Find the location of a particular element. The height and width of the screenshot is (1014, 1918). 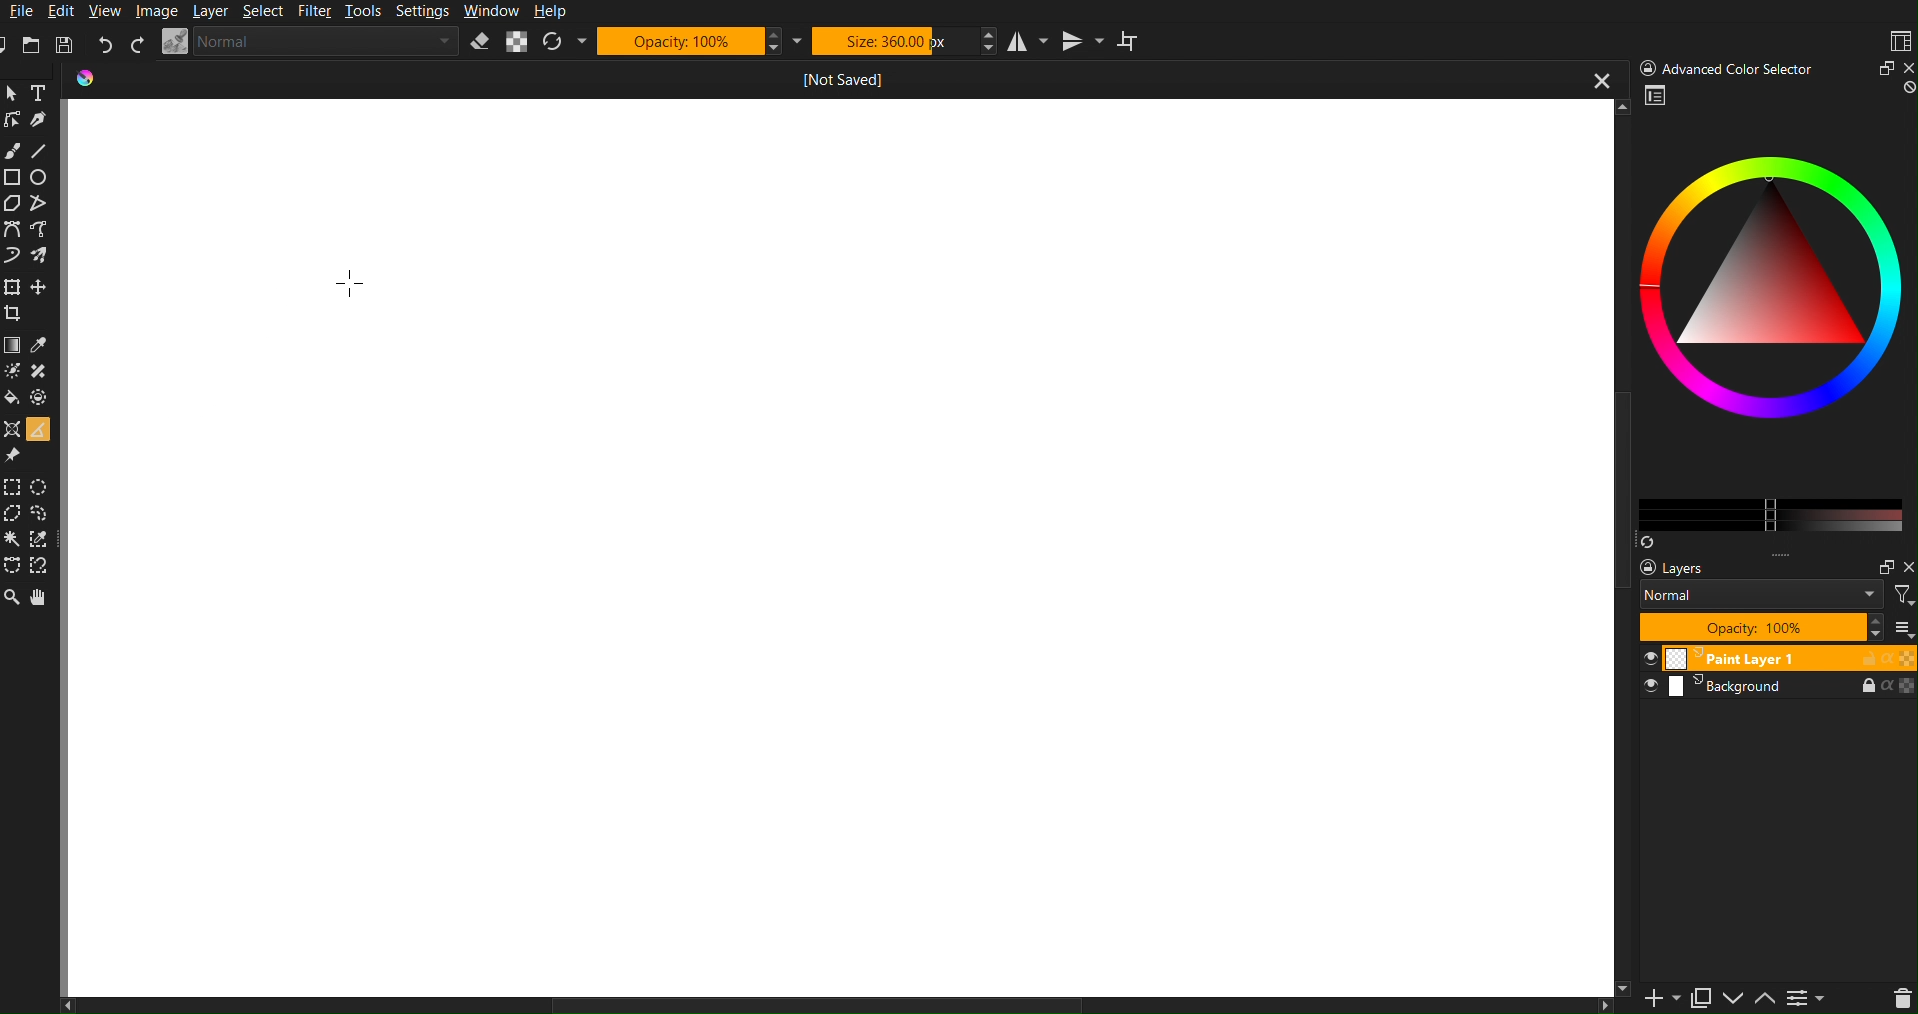

Brush Settings is located at coordinates (311, 42).